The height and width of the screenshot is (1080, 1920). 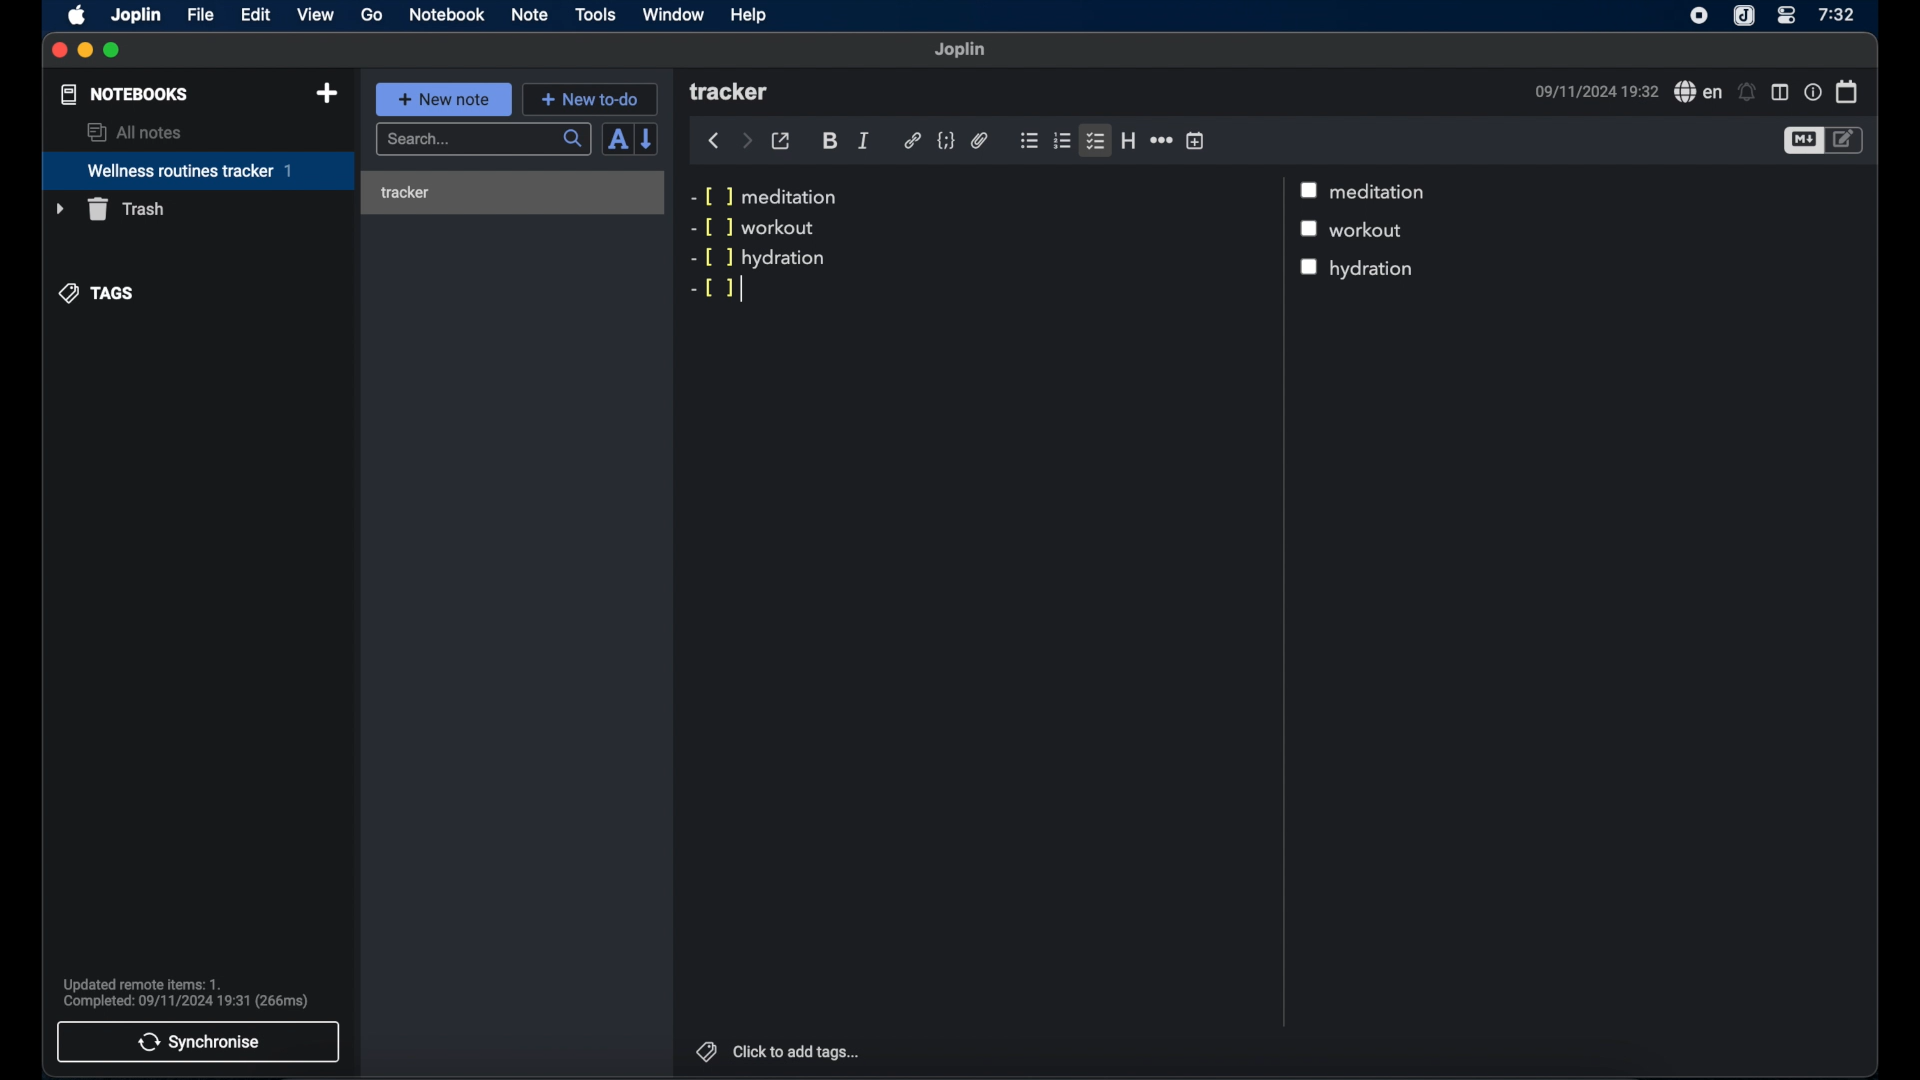 I want to click on toggle external editor, so click(x=781, y=140).